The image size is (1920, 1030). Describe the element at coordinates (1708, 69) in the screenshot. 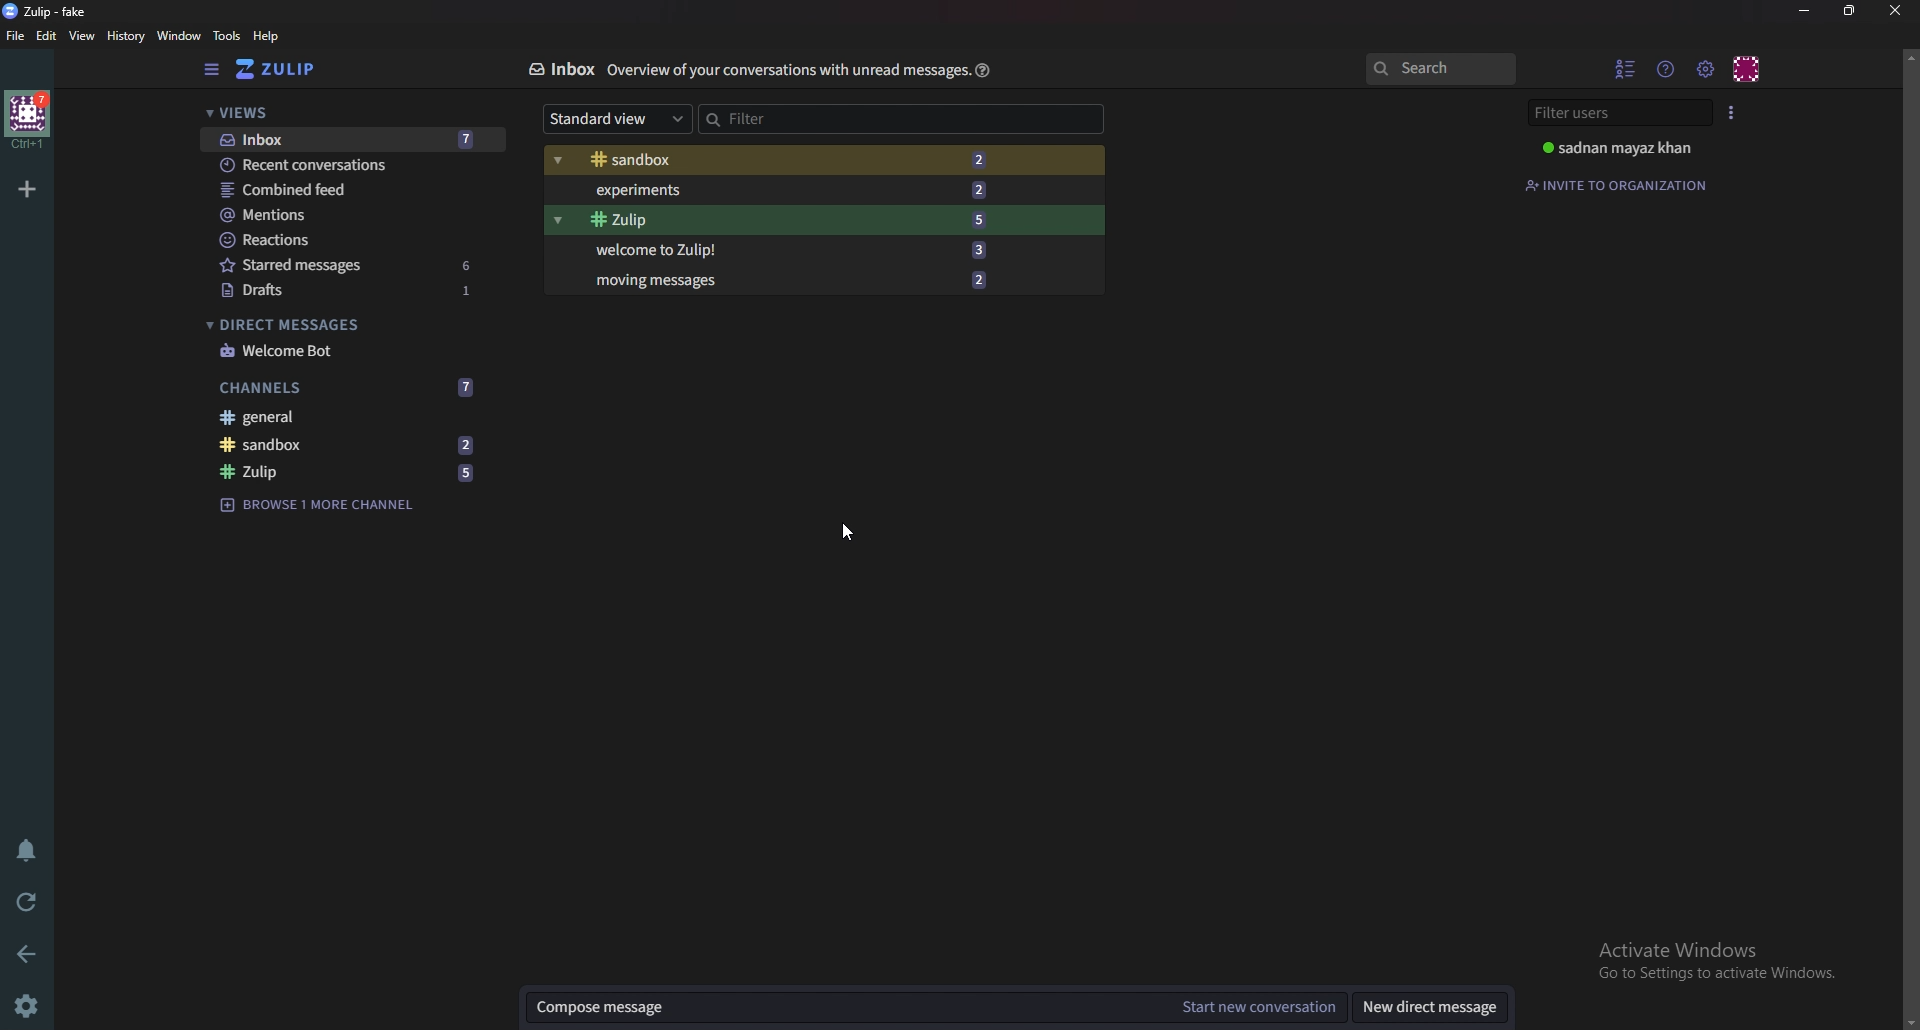

I see `Main menu` at that location.